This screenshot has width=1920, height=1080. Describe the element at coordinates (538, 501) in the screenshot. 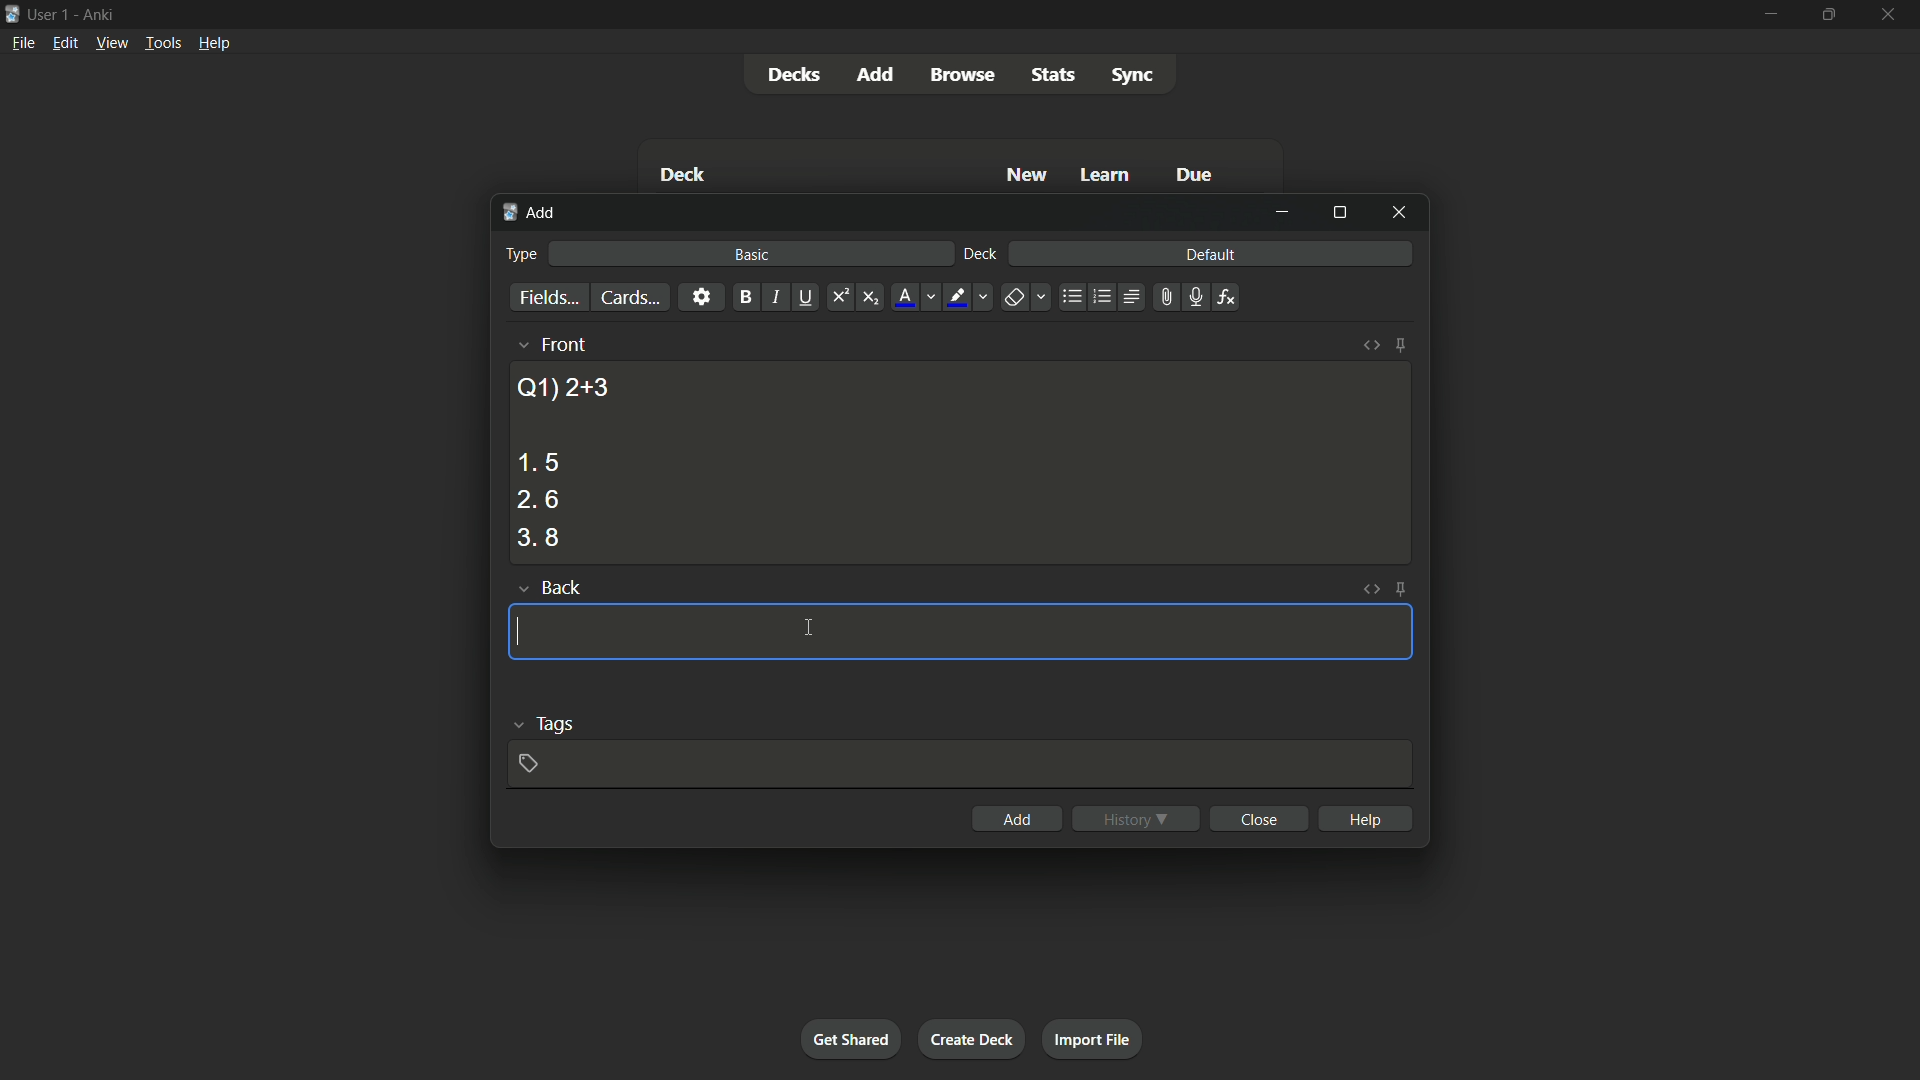

I see `option 2` at that location.